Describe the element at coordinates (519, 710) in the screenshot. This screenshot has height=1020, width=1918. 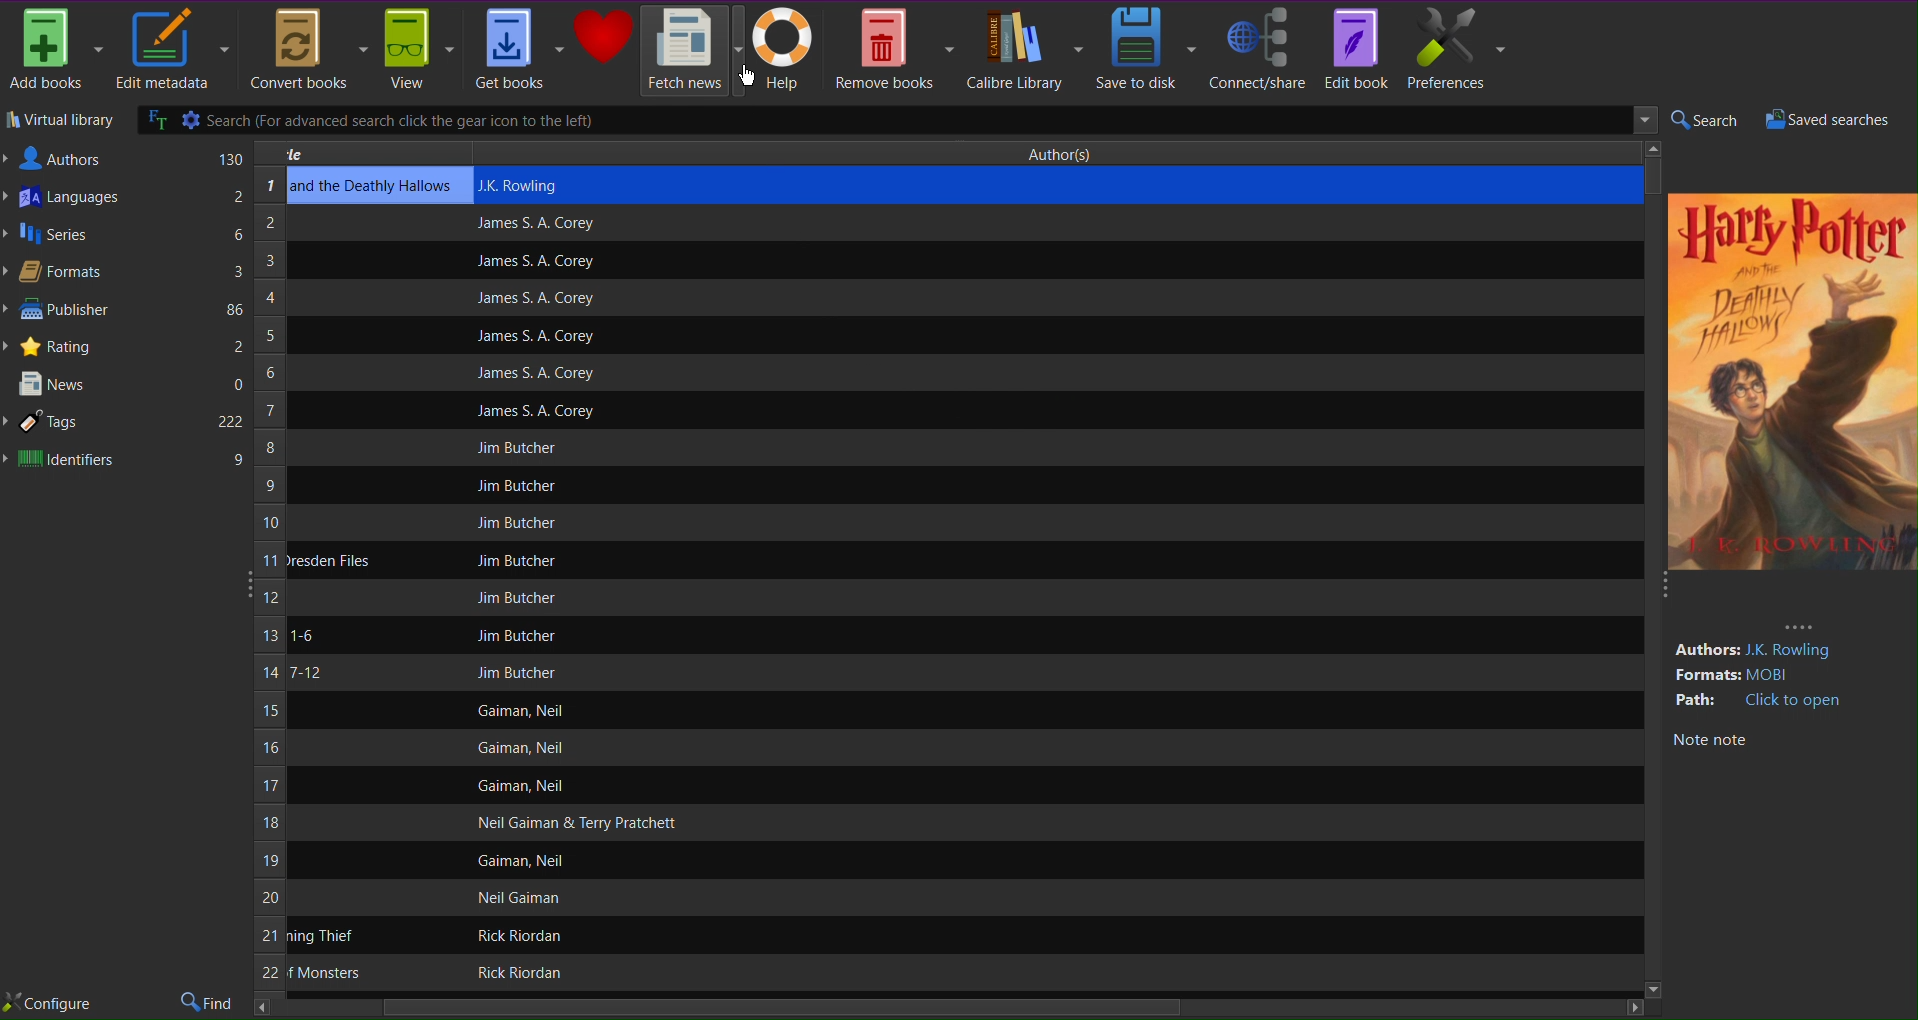
I see `Gaiman, Neil` at that location.